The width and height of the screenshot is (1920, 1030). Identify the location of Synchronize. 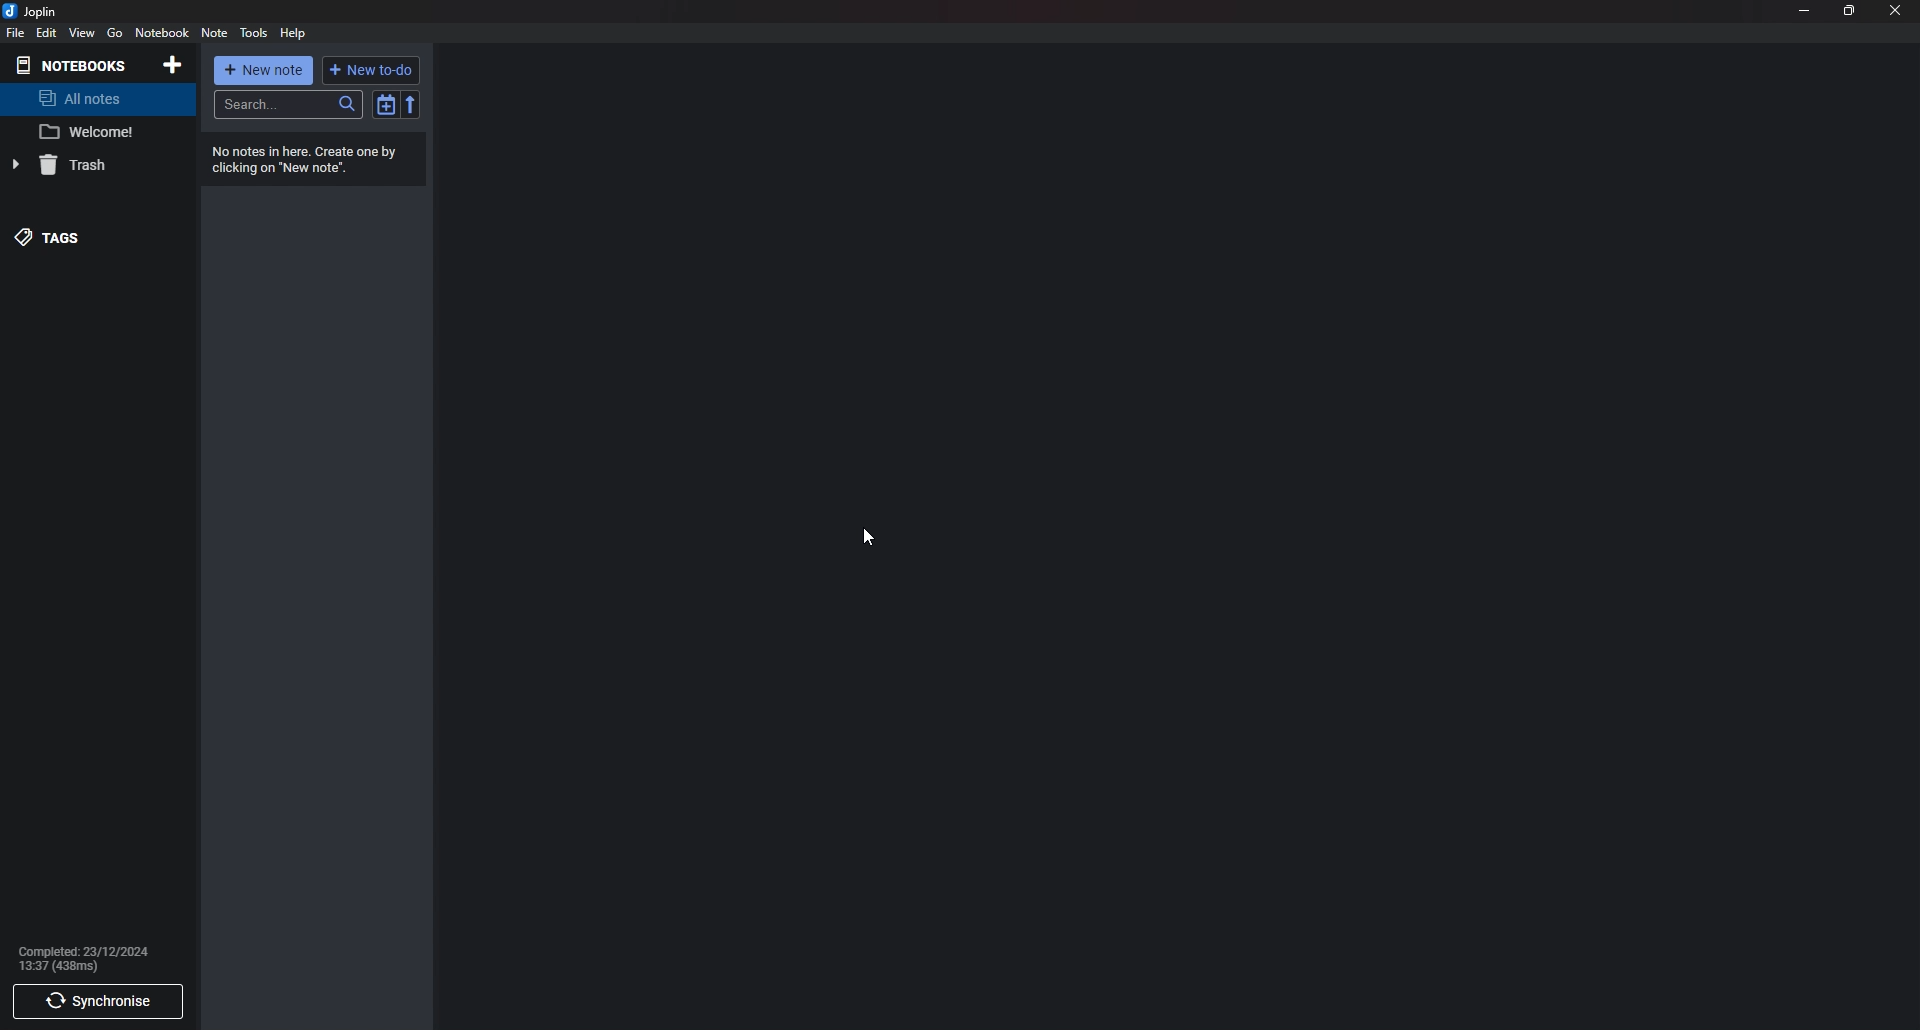
(101, 1002).